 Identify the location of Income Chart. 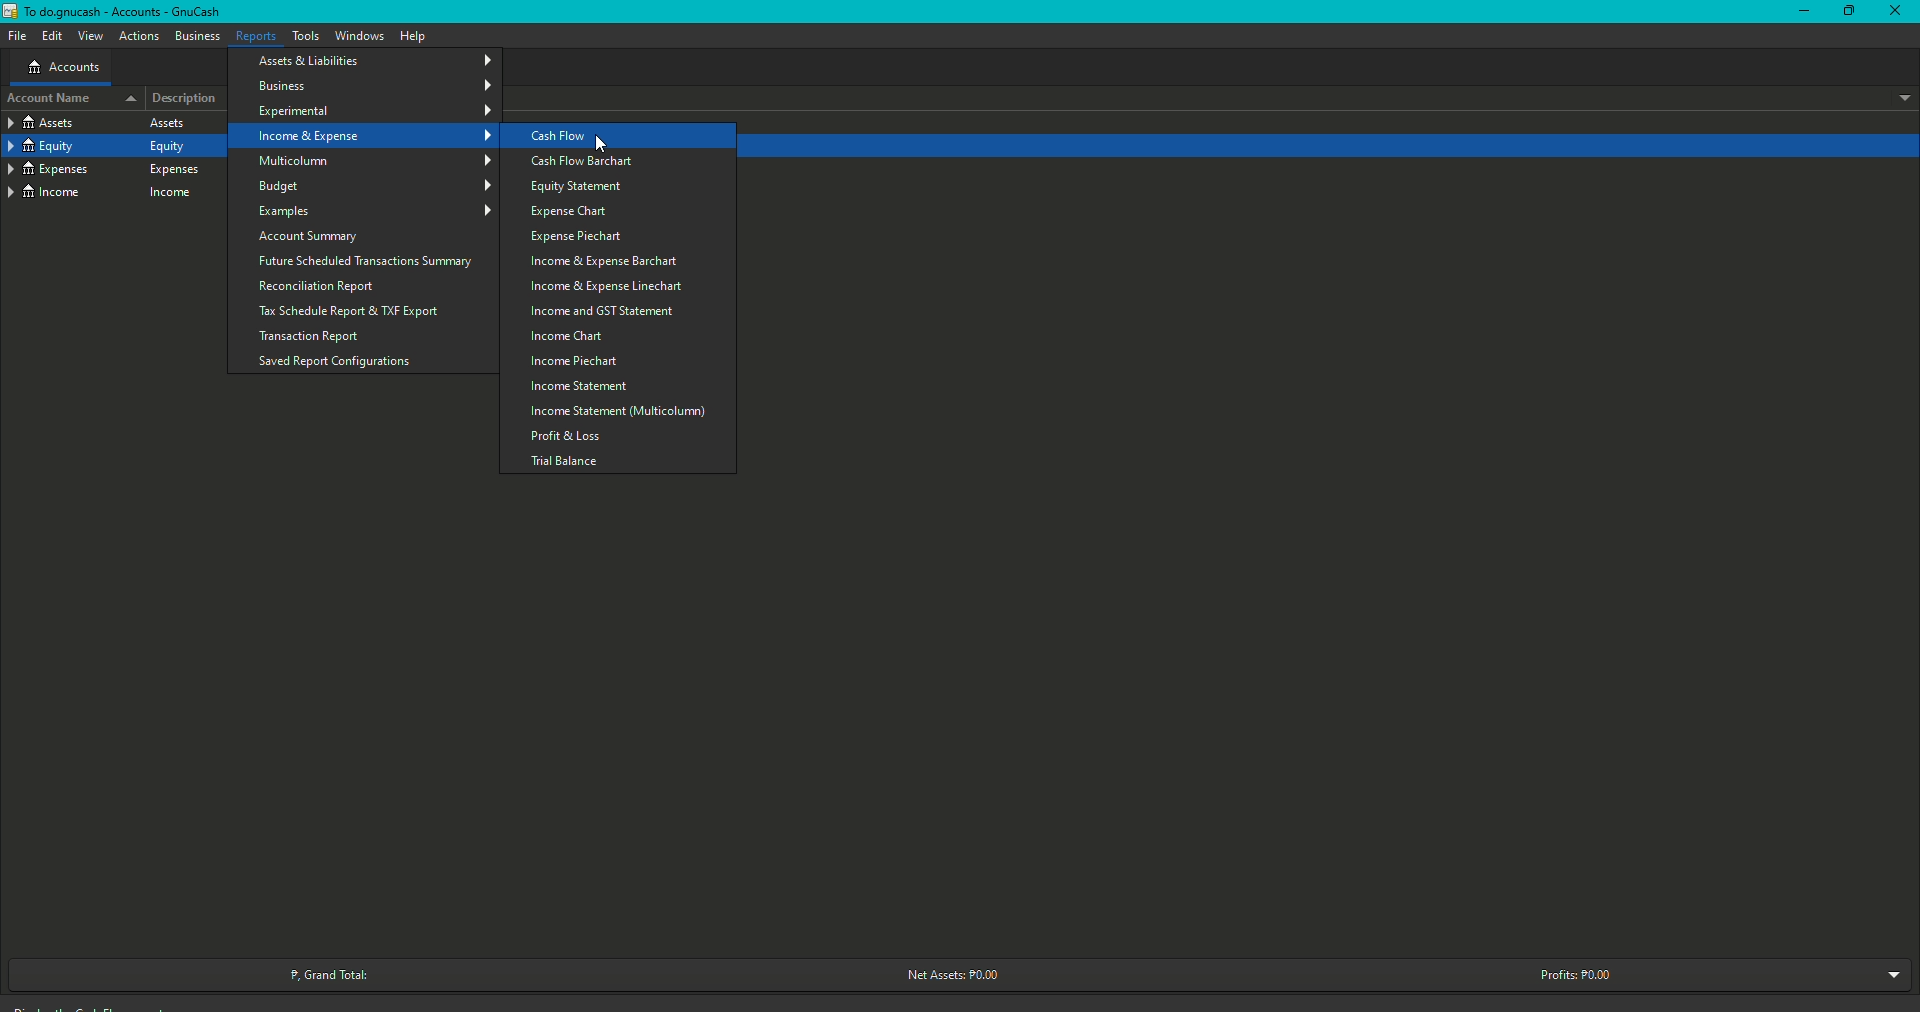
(572, 336).